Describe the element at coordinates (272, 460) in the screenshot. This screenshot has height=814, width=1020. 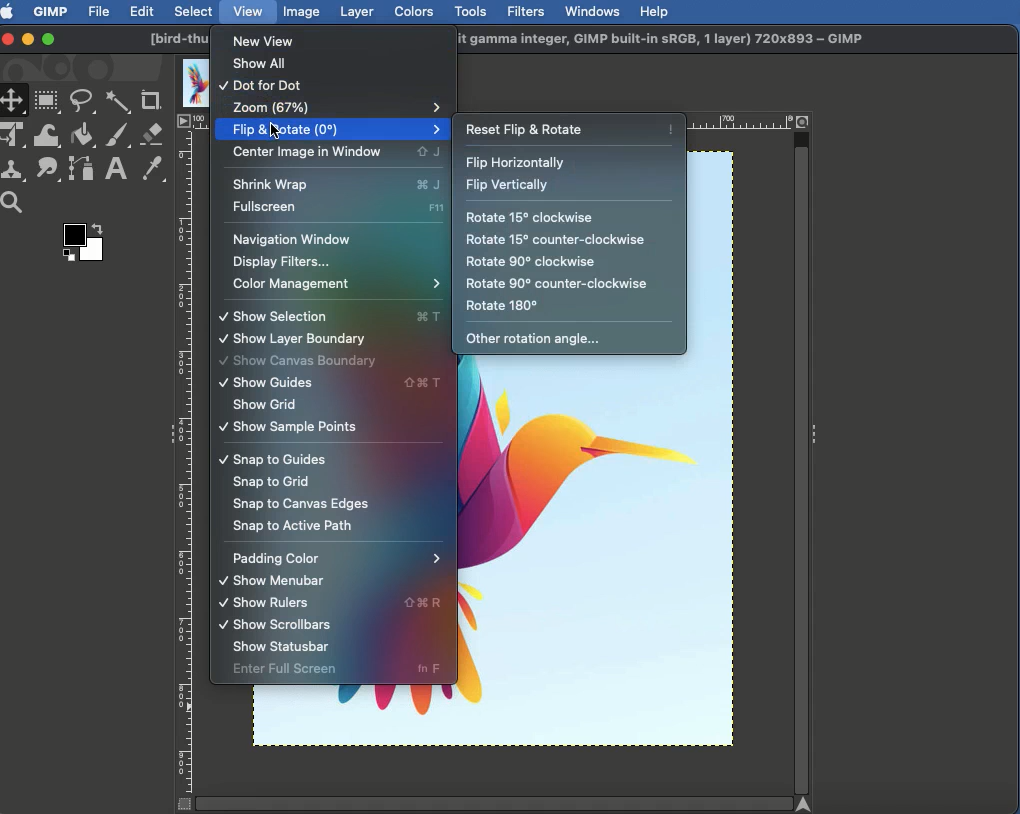
I see `Snap to guides` at that location.